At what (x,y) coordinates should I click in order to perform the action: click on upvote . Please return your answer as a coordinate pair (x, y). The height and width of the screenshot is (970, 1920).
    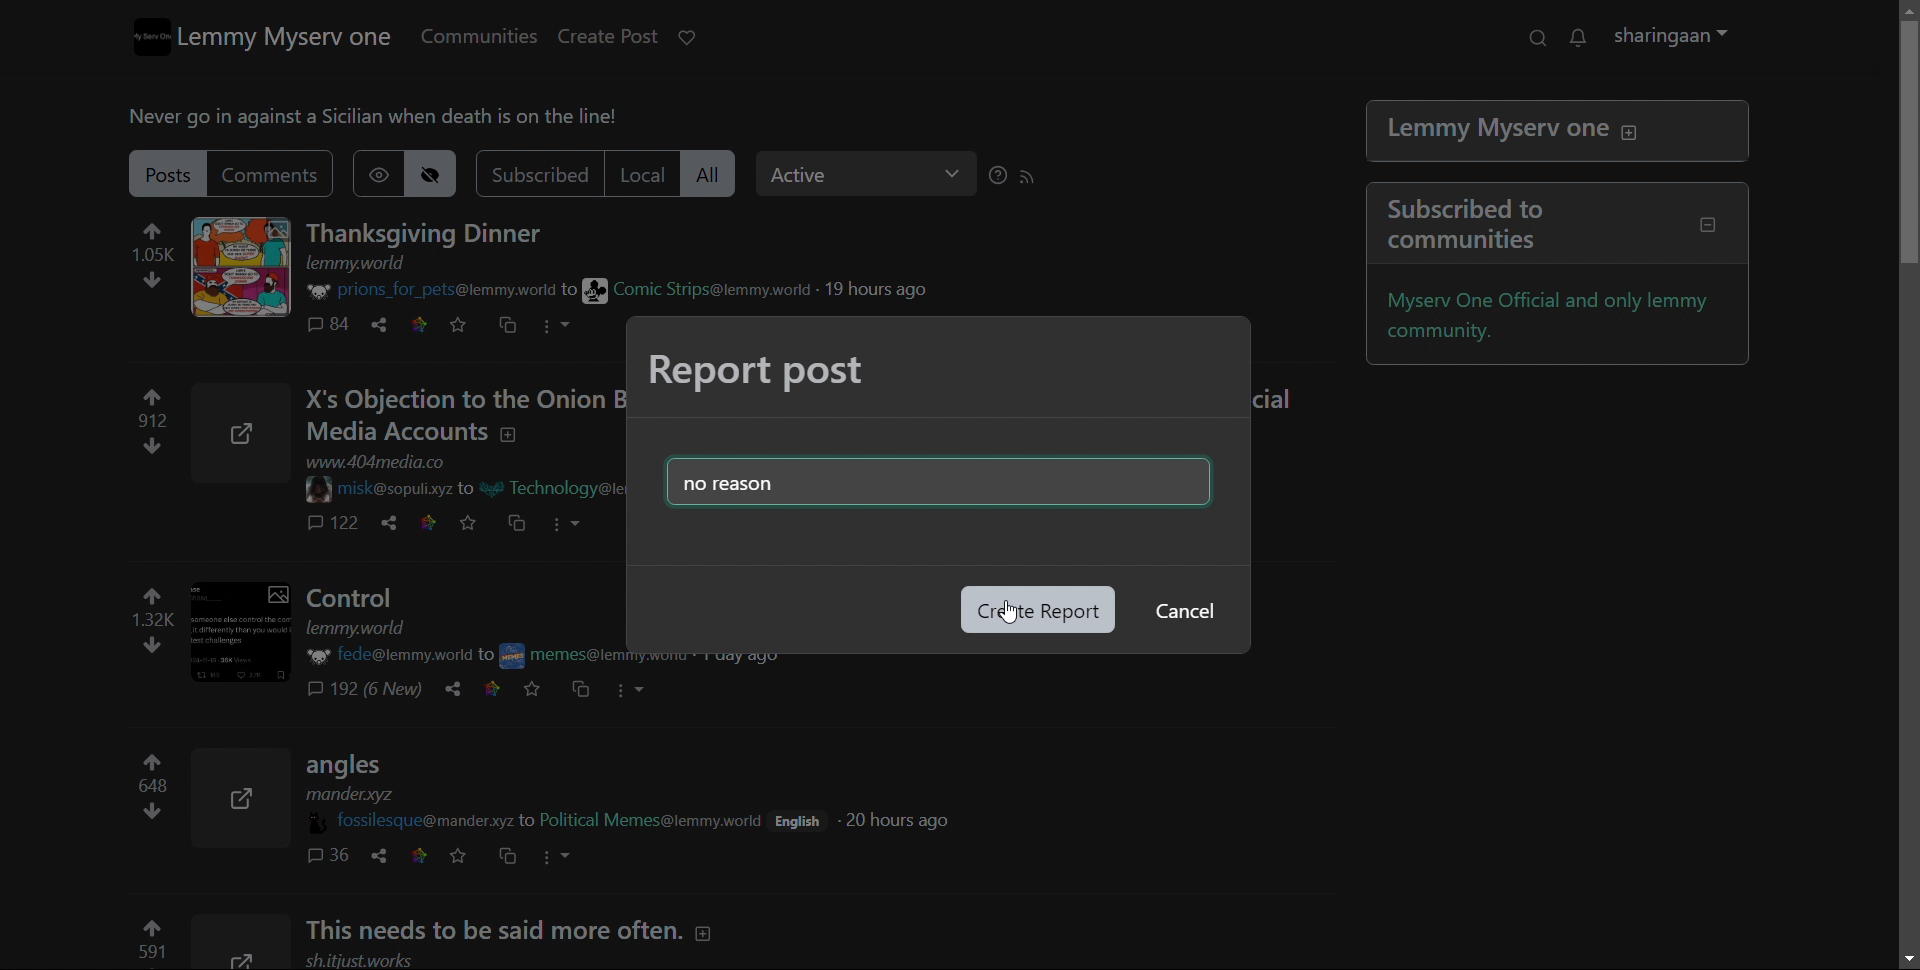
    Looking at the image, I should click on (149, 942).